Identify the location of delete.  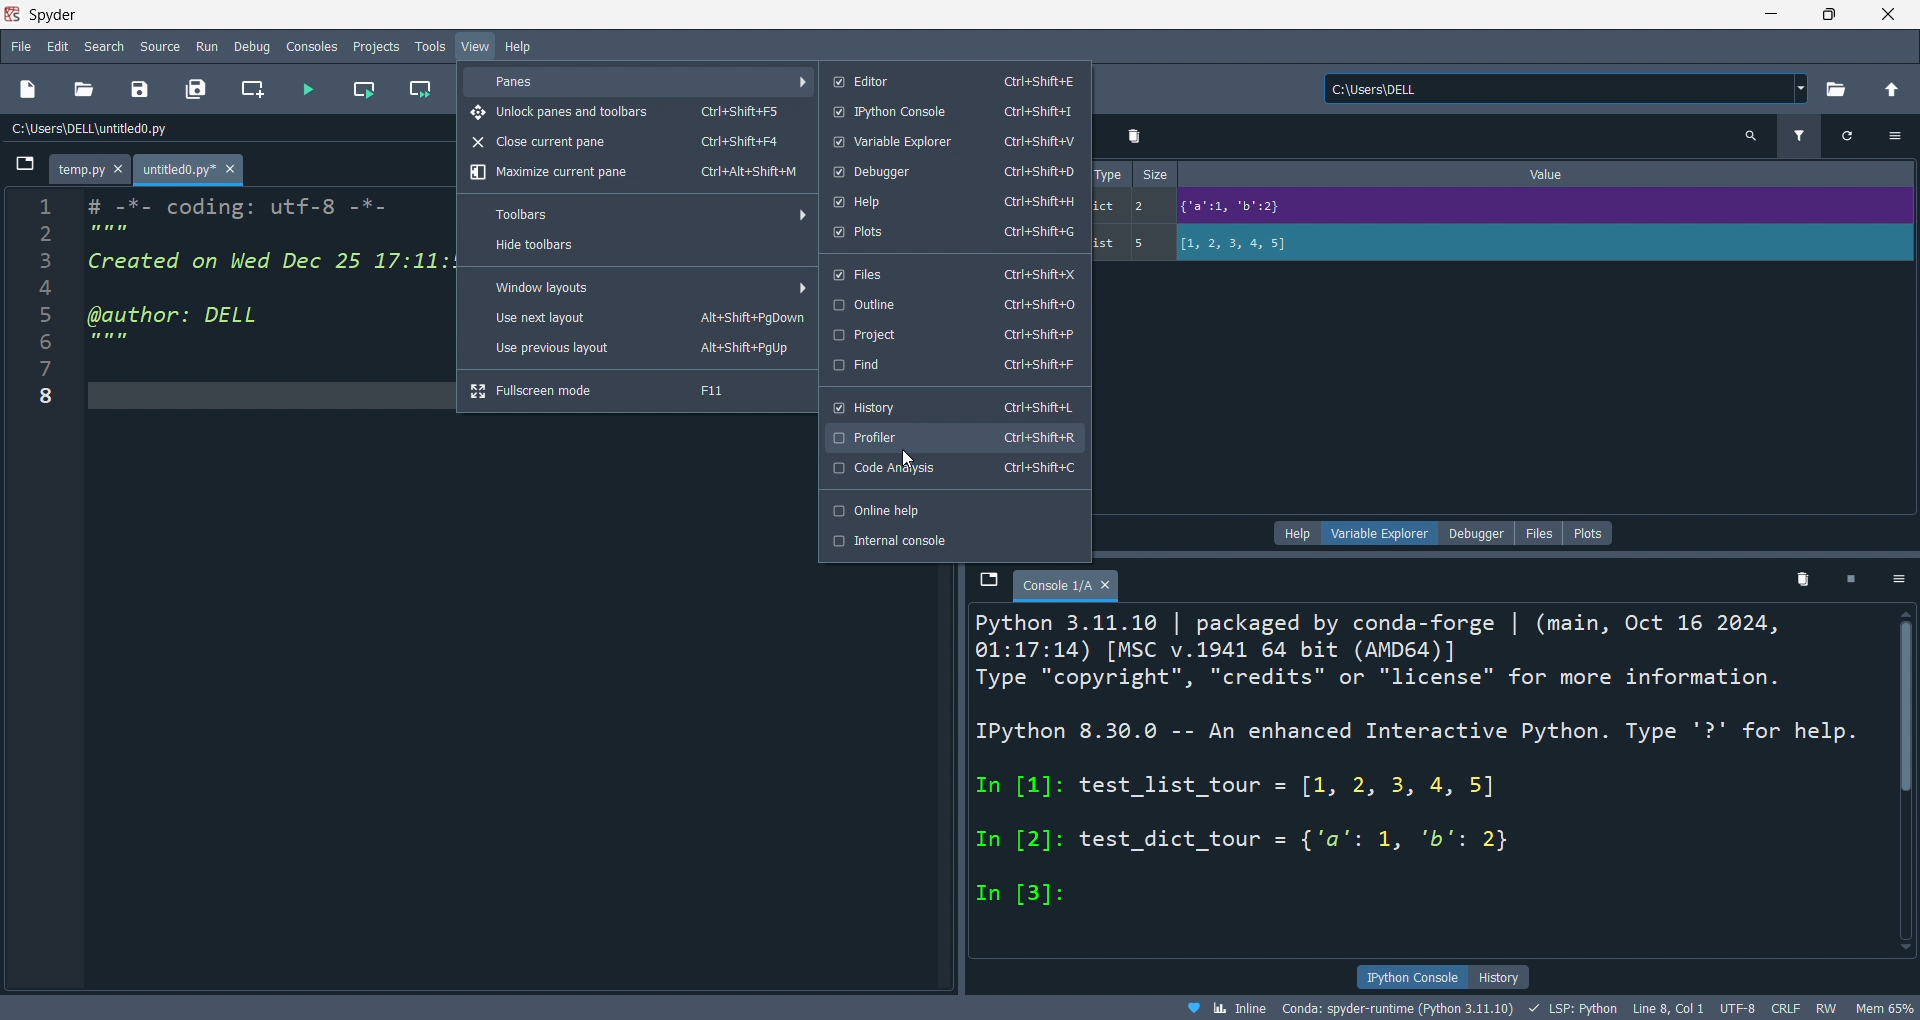
(1132, 133).